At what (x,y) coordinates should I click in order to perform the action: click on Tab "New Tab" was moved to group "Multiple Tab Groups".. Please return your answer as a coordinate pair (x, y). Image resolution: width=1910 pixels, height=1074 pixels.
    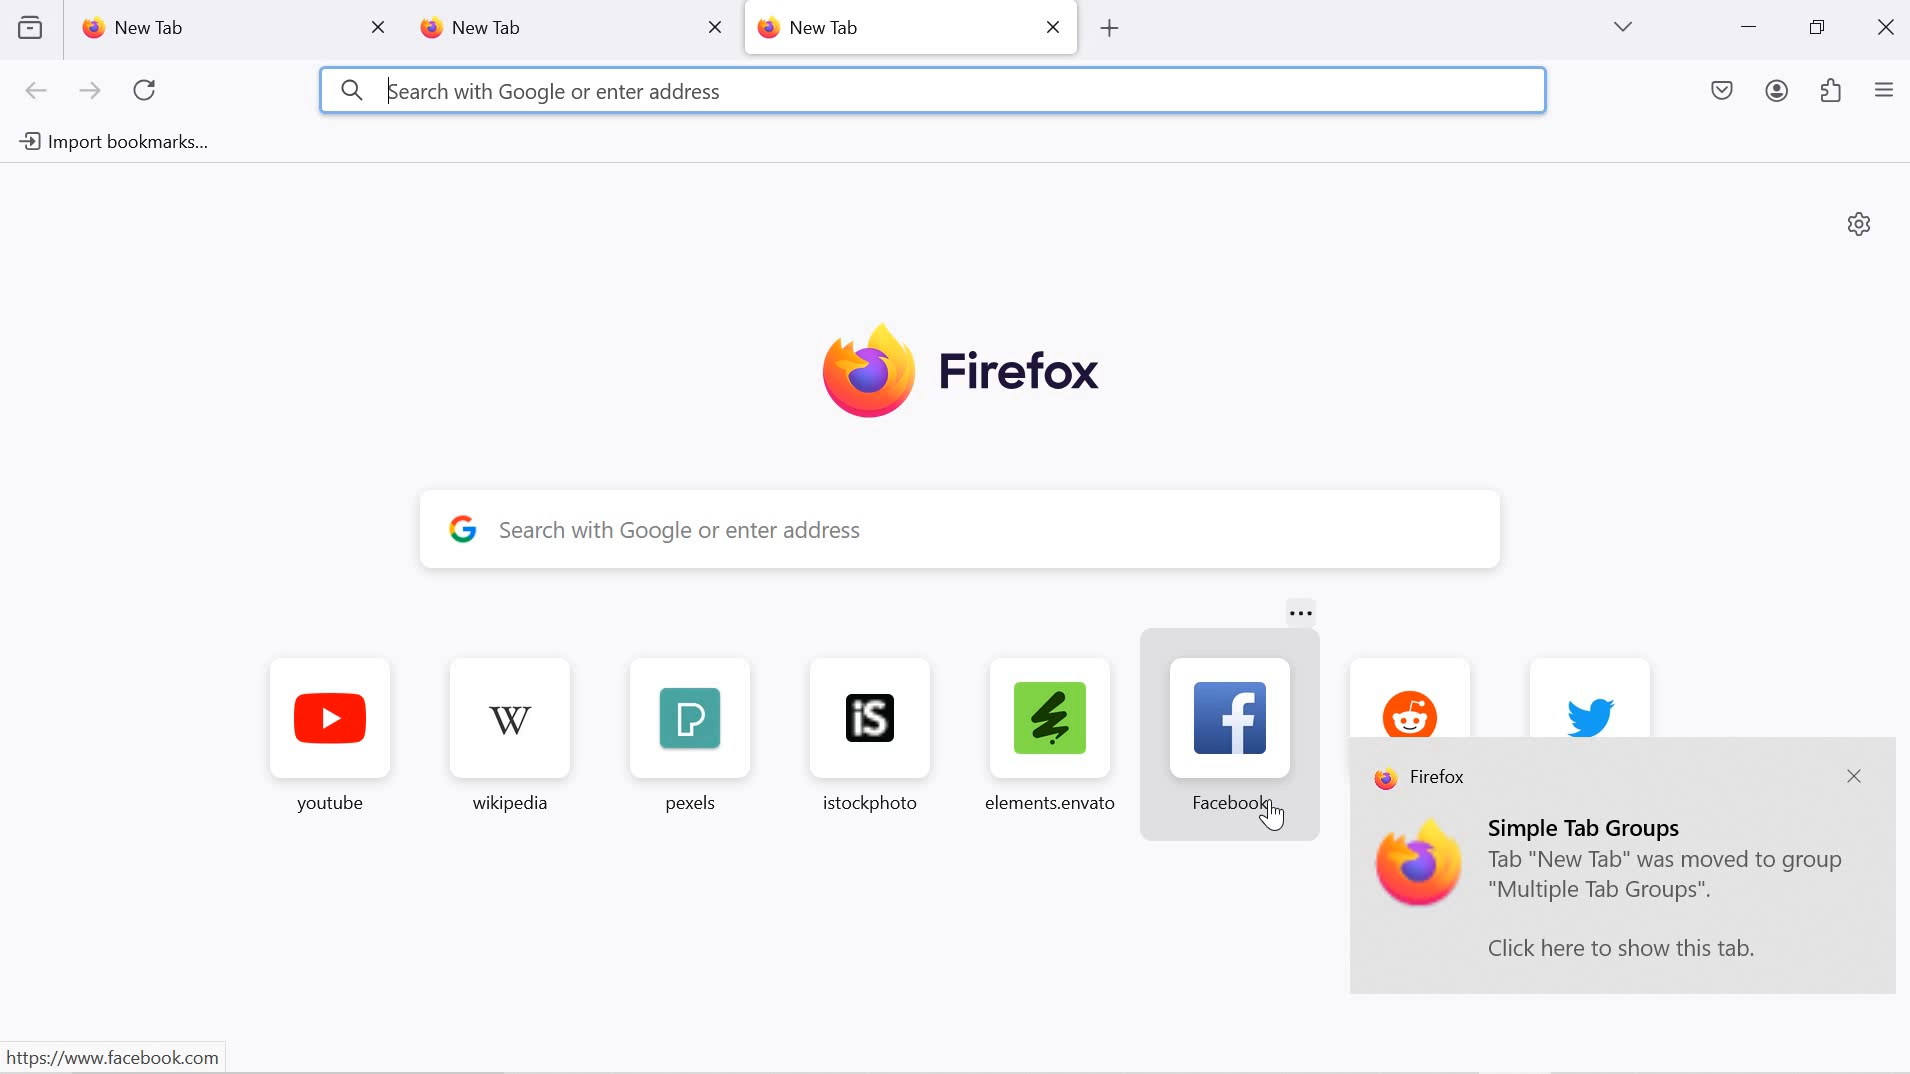
    Looking at the image, I should click on (1668, 879).